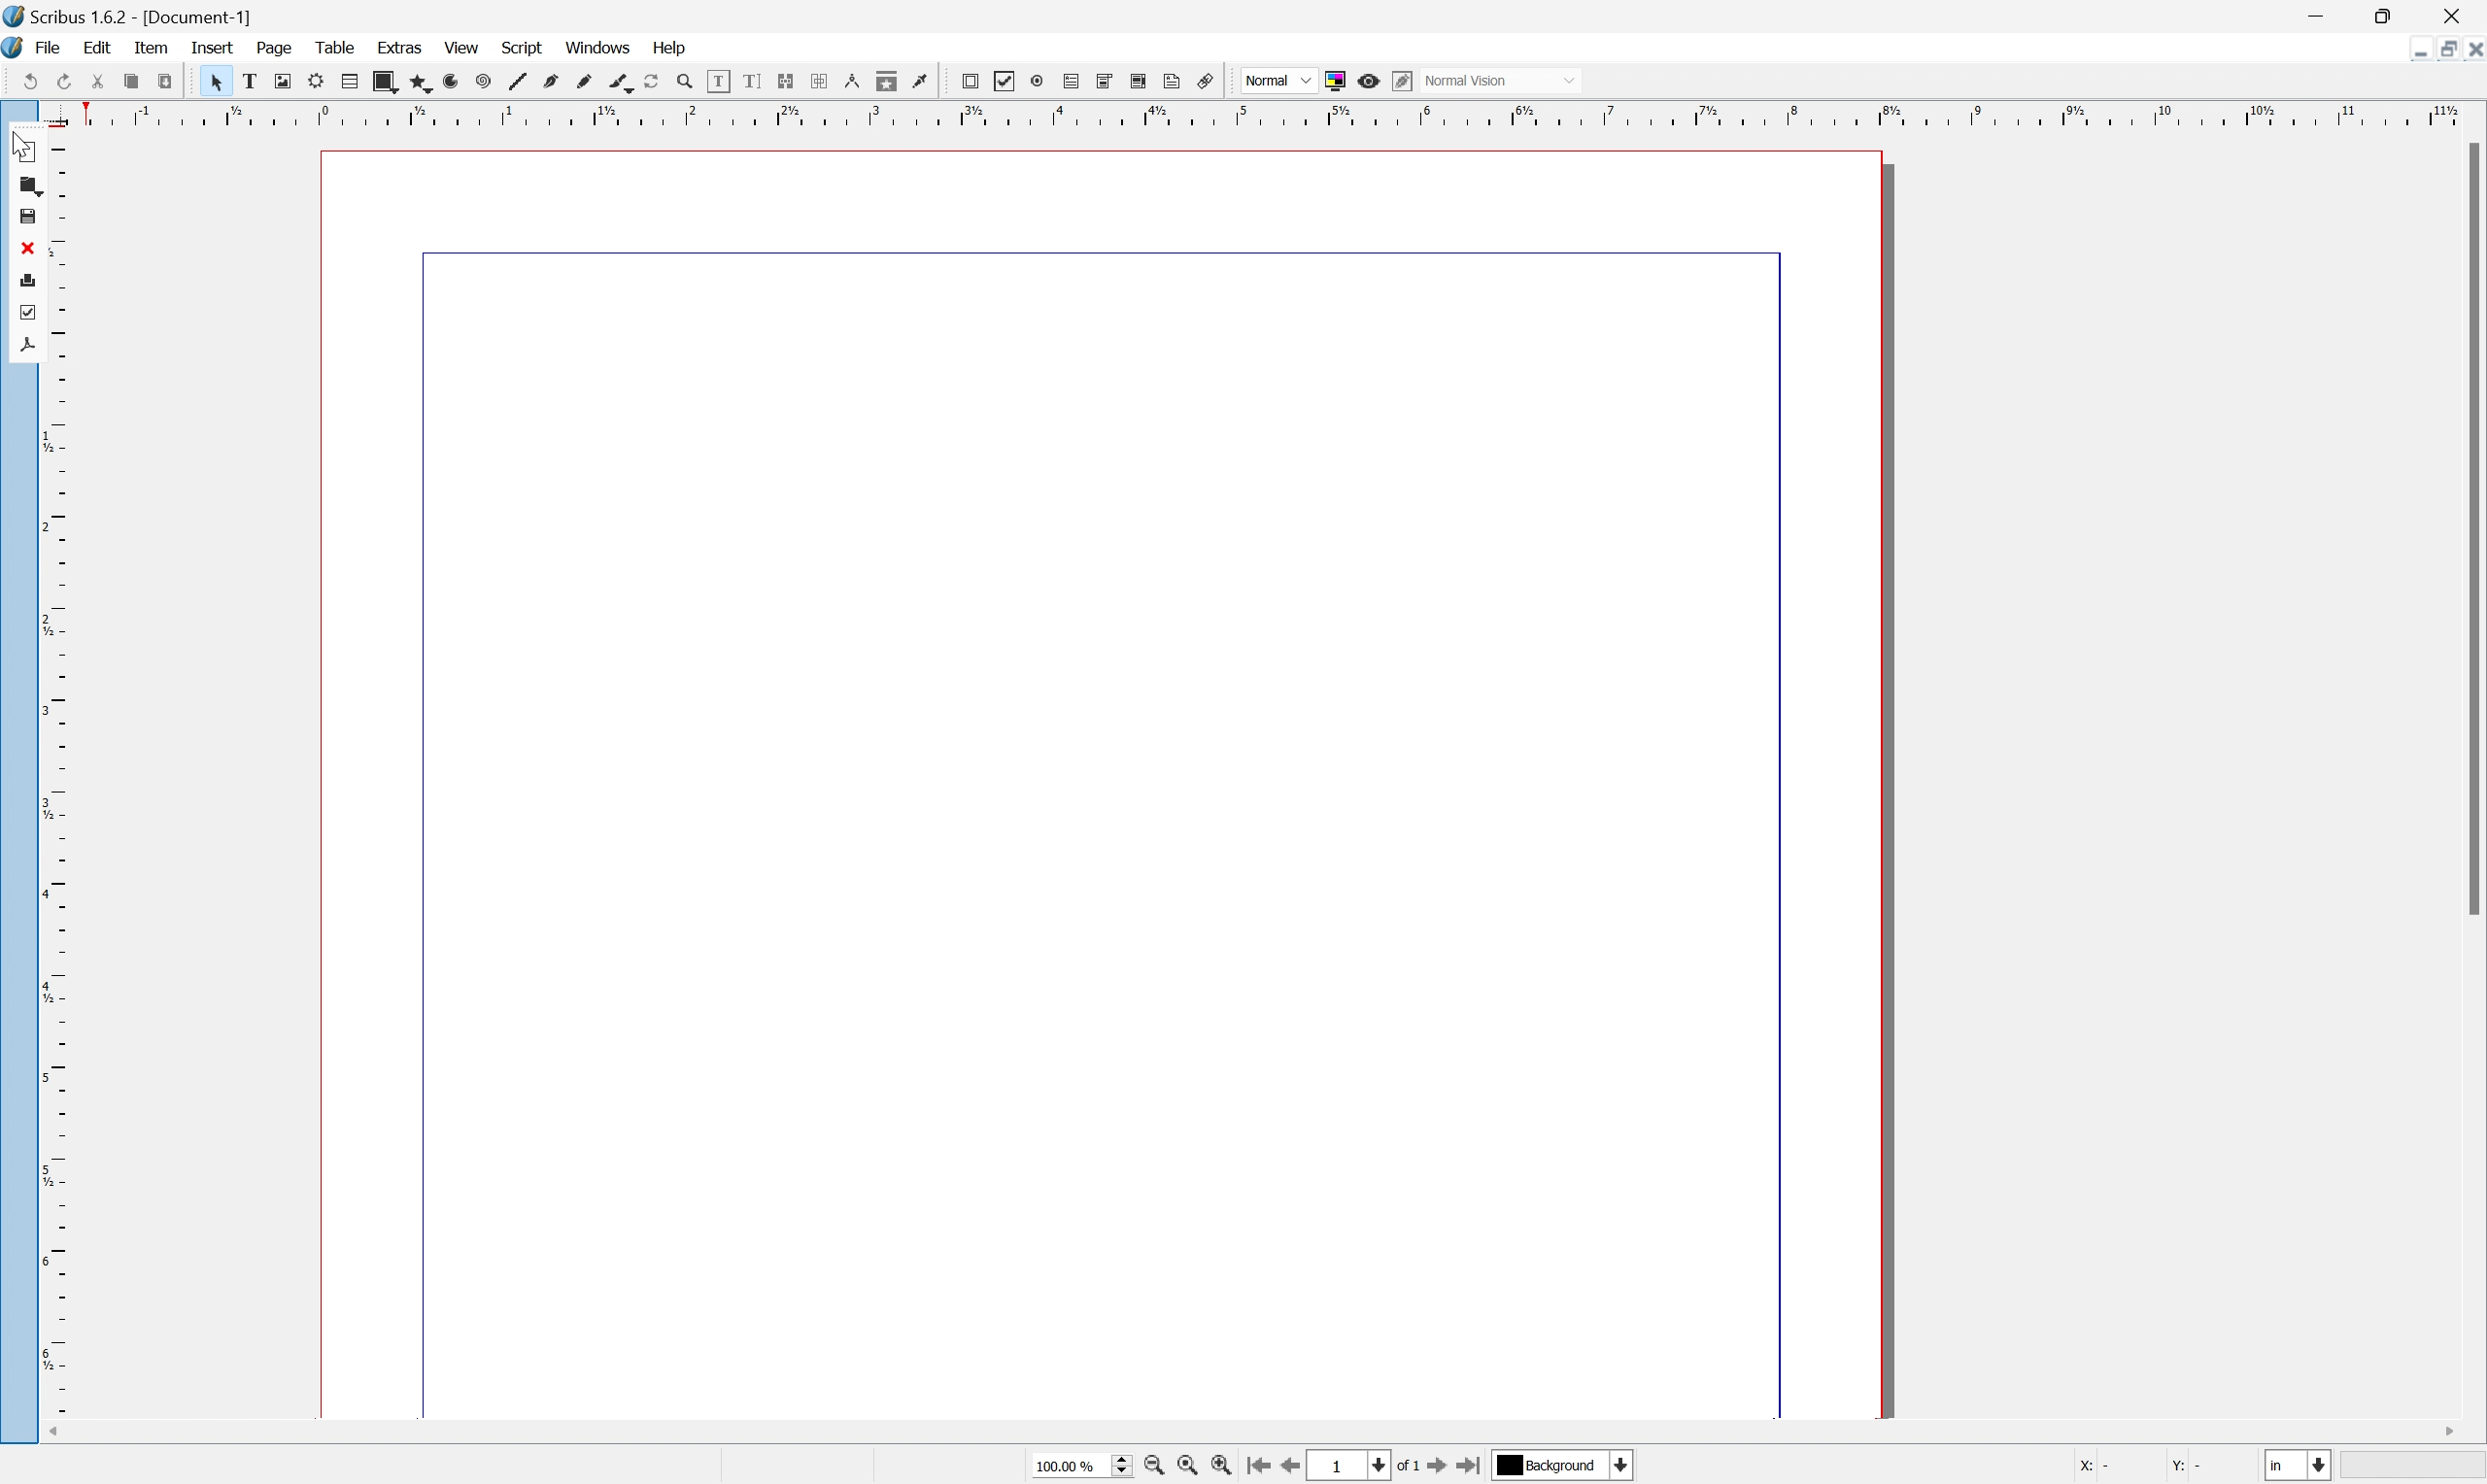 The width and height of the screenshot is (2487, 1484). What do you see at coordinates (2315, 14) in the screenshot?
I see `minimize` at bounding box center [2315, 14].